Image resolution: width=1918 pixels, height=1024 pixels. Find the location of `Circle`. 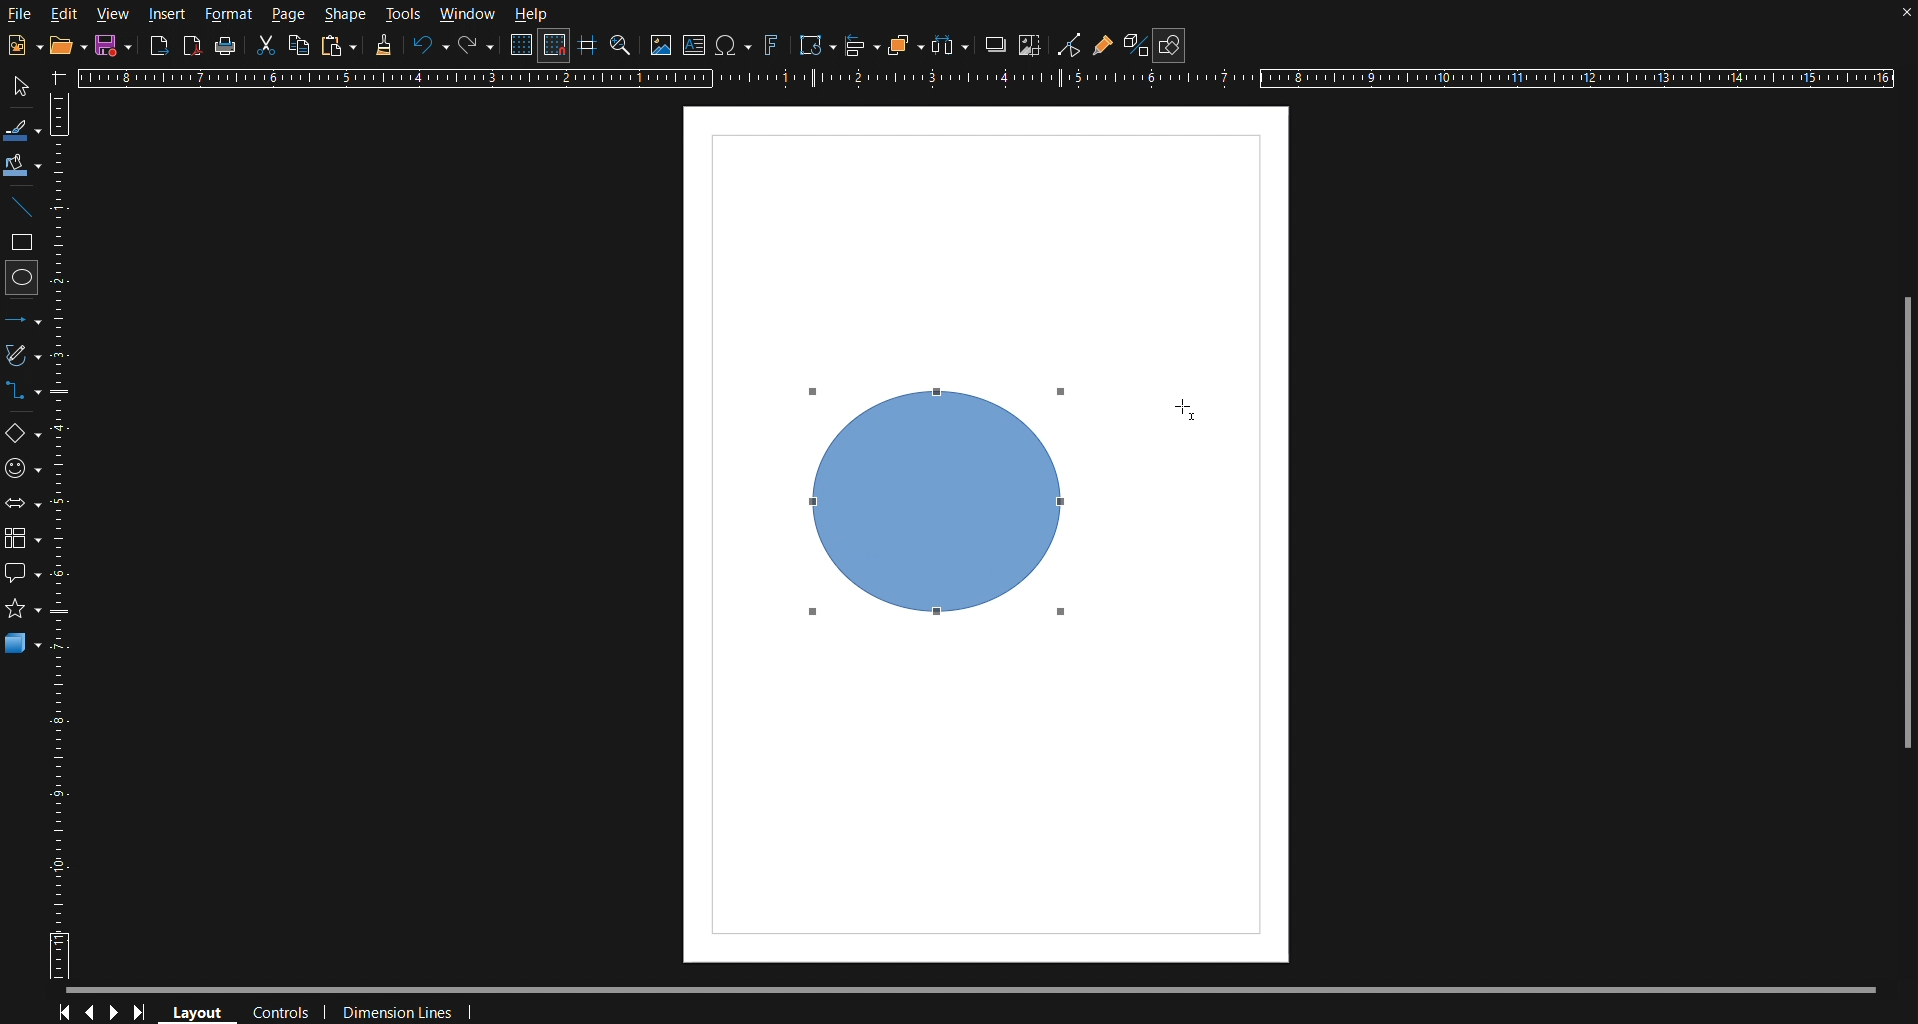

Circle is located at coordinates (24, 282).